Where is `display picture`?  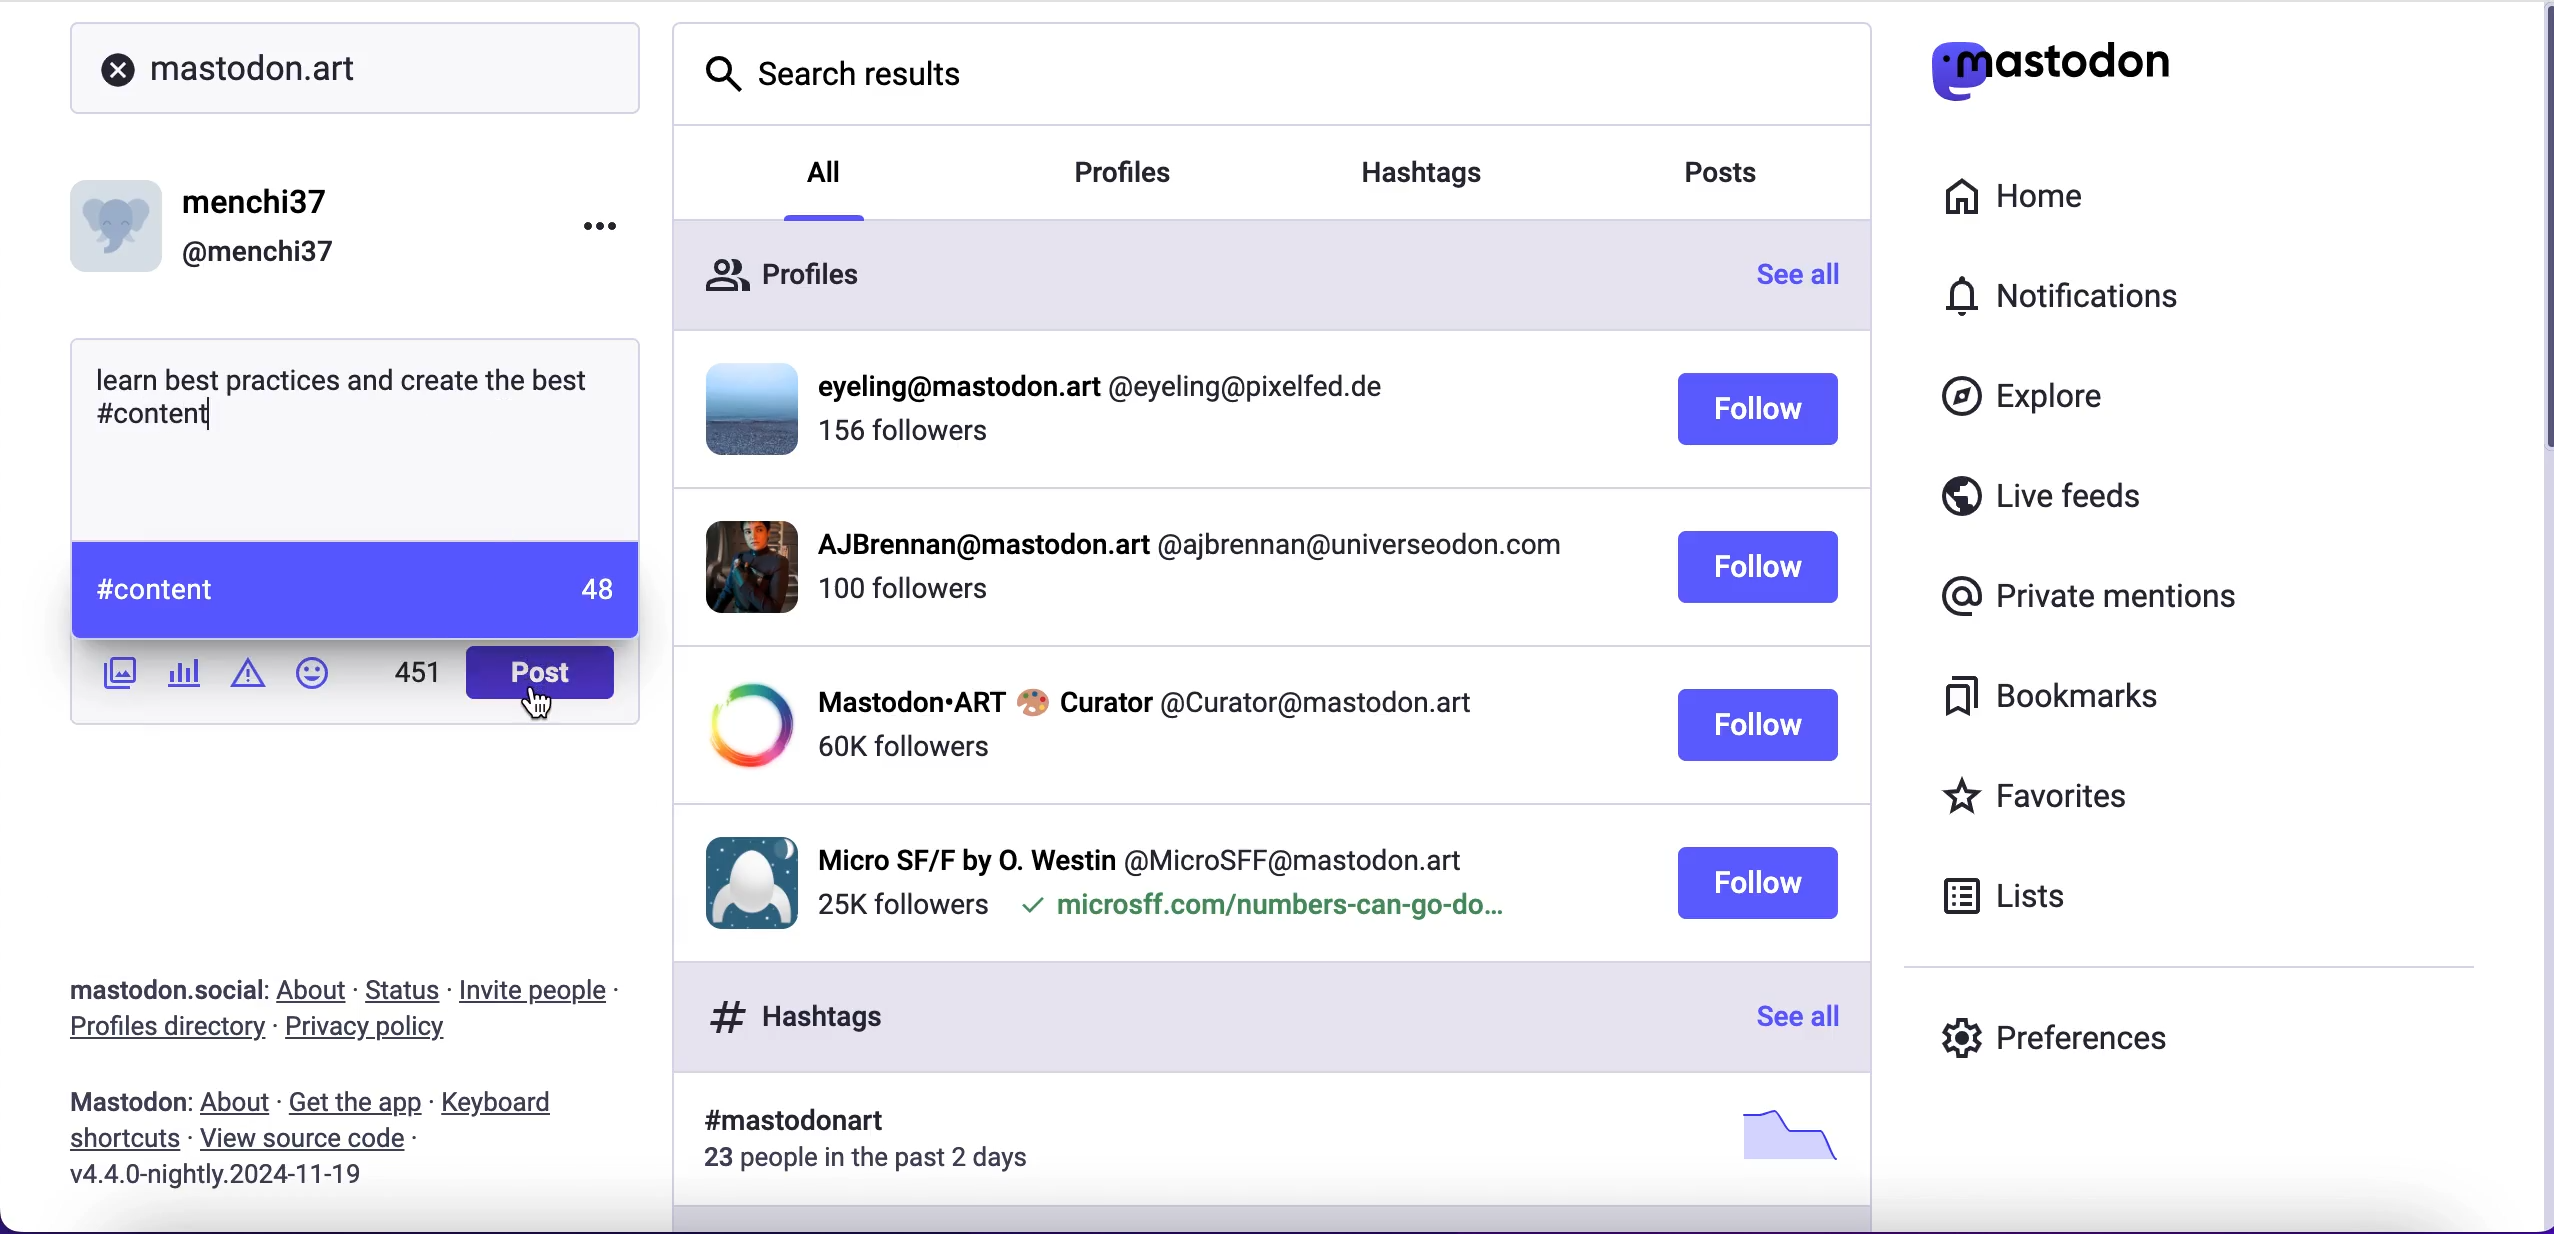 display picture is located at coordinates (120, 219).